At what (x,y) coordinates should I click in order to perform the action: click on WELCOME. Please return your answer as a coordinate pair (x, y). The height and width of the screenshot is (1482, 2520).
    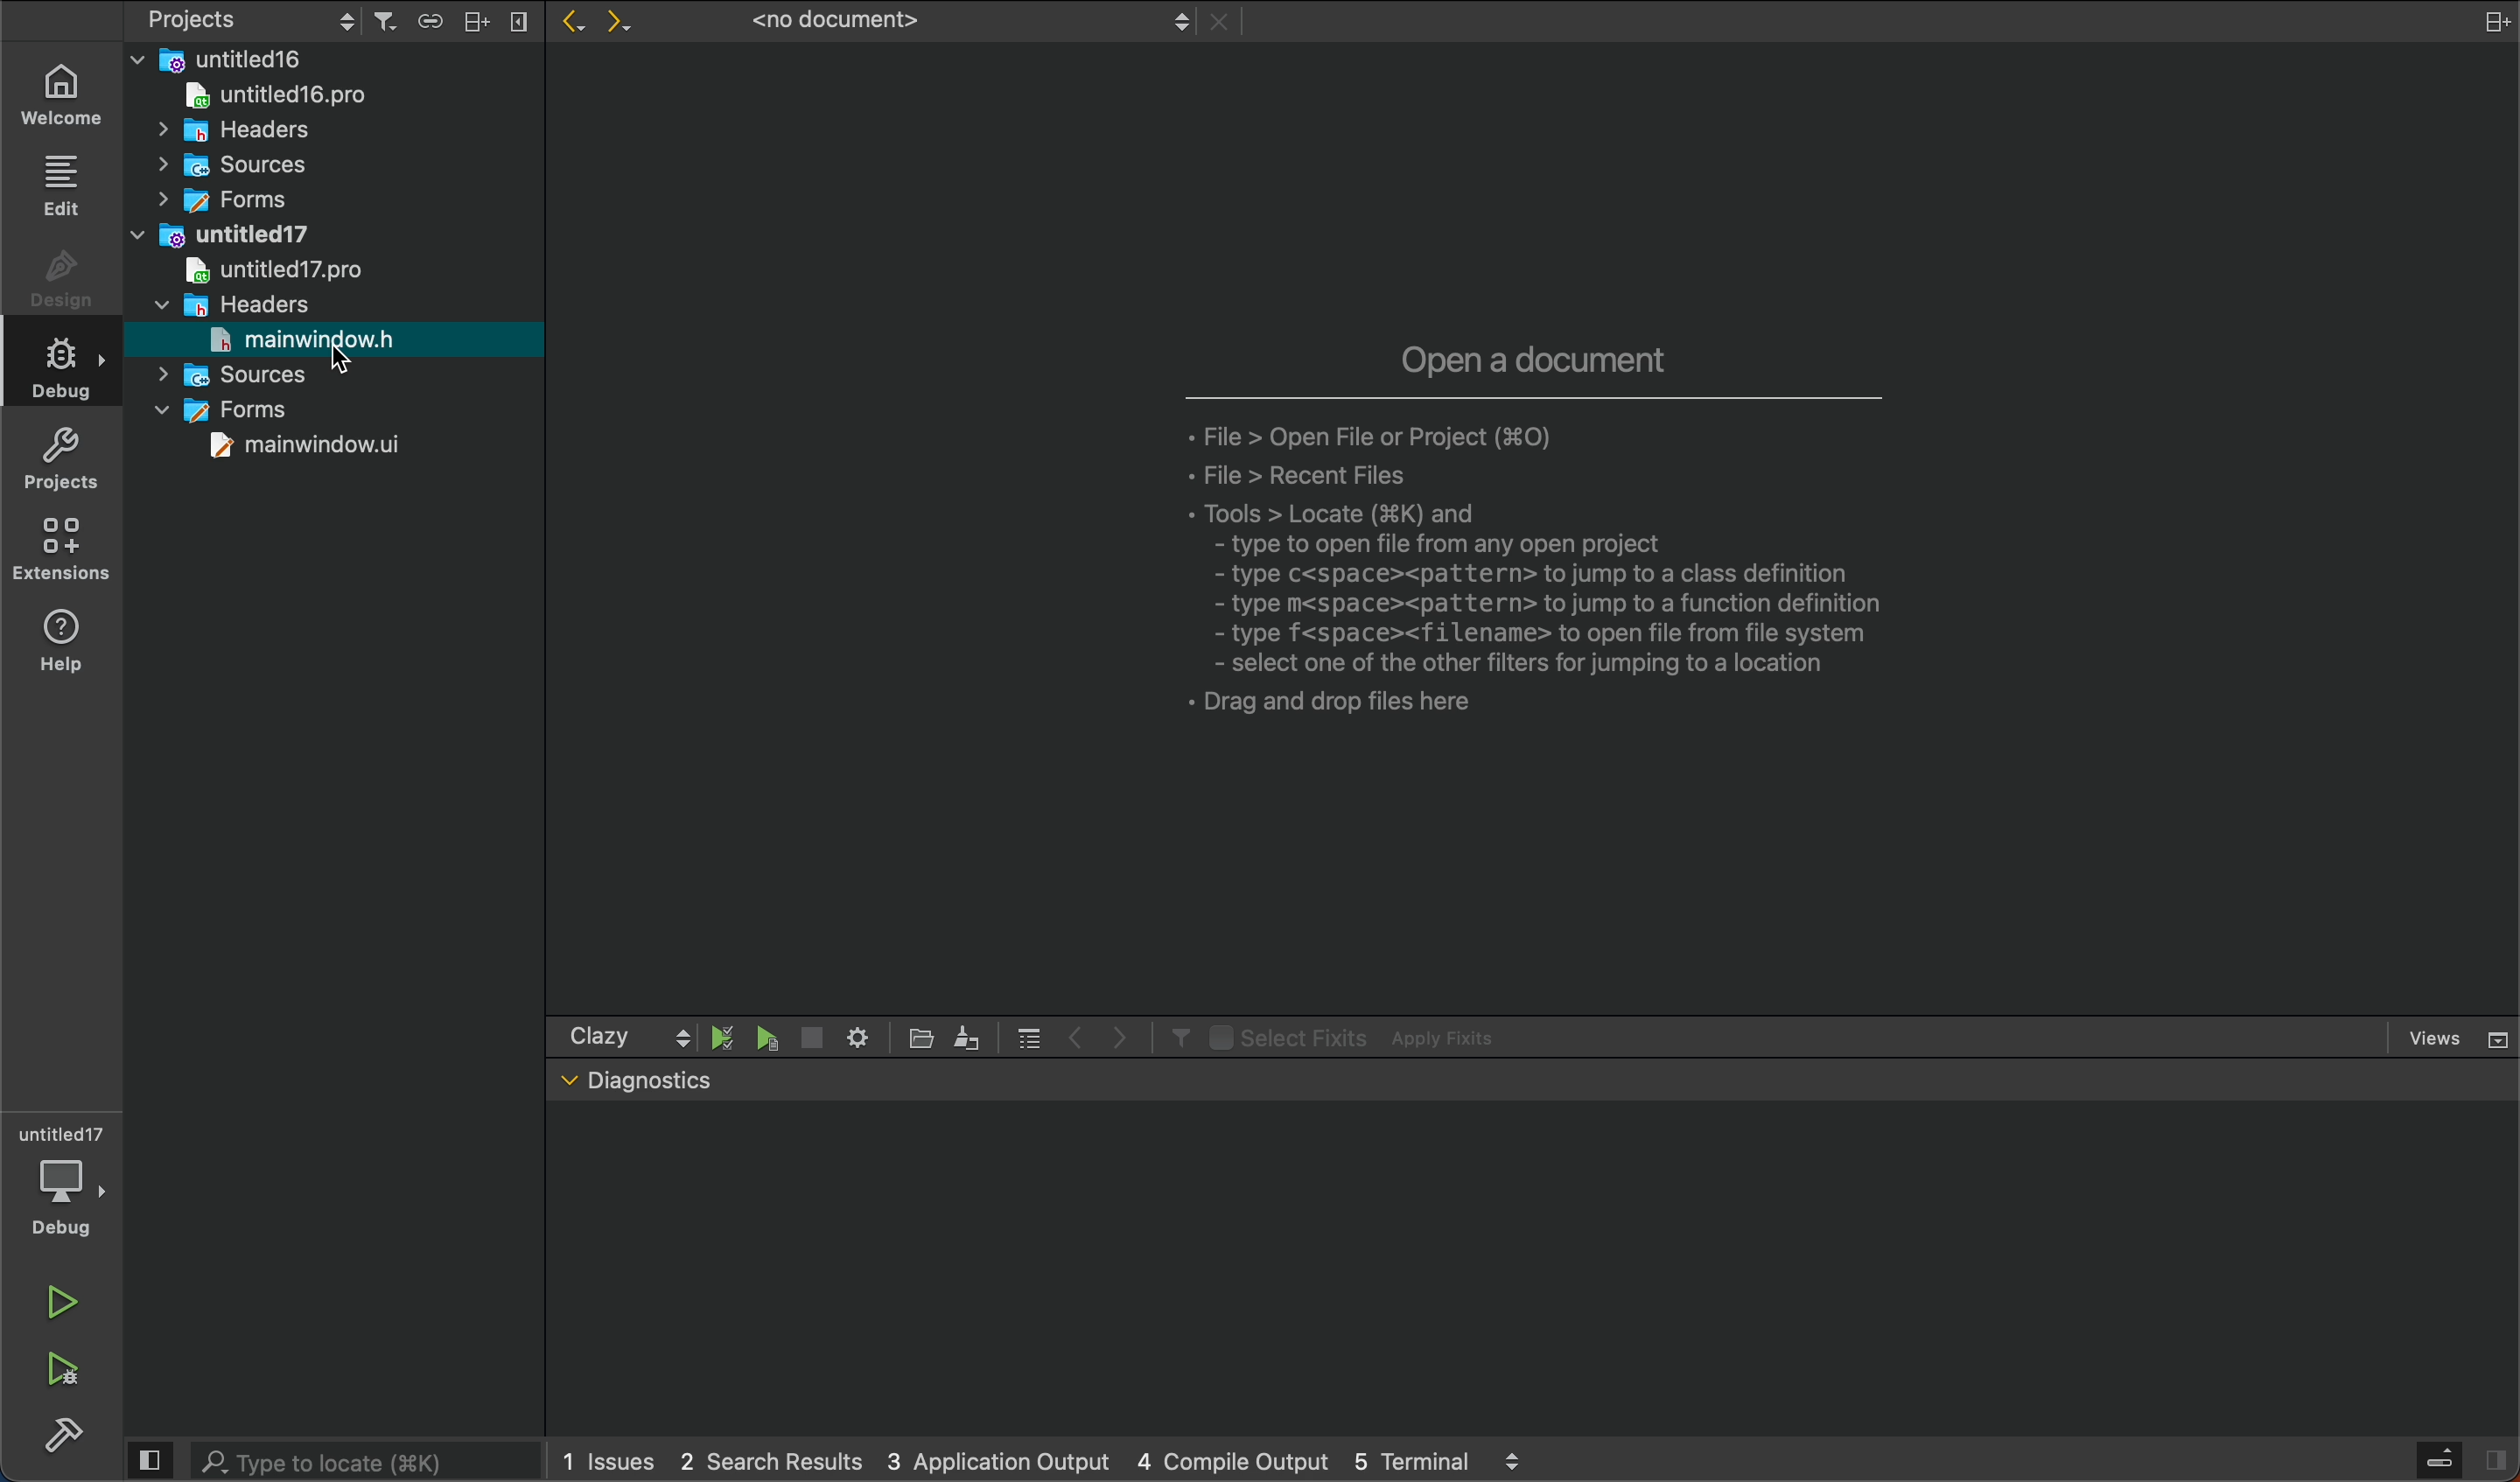
    Looking at the image, I should click on (67, 93).